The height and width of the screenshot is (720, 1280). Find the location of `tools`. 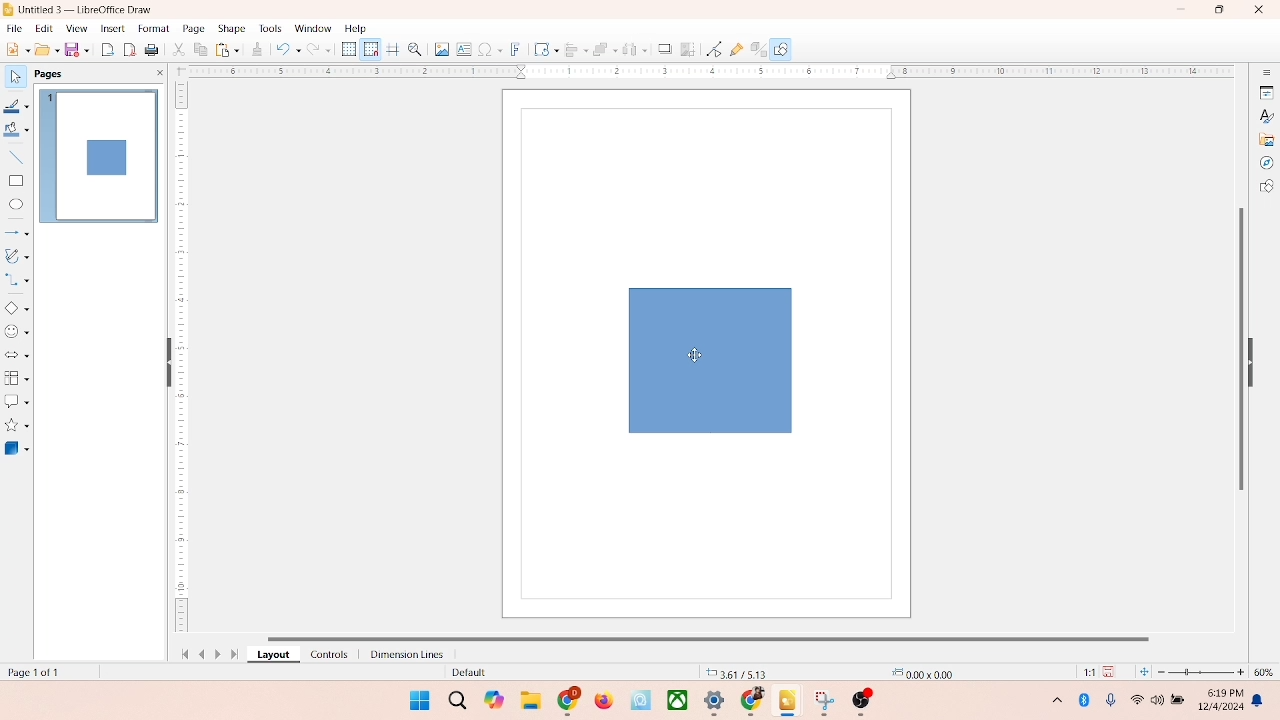

tools is located at coordinates (269, 28).